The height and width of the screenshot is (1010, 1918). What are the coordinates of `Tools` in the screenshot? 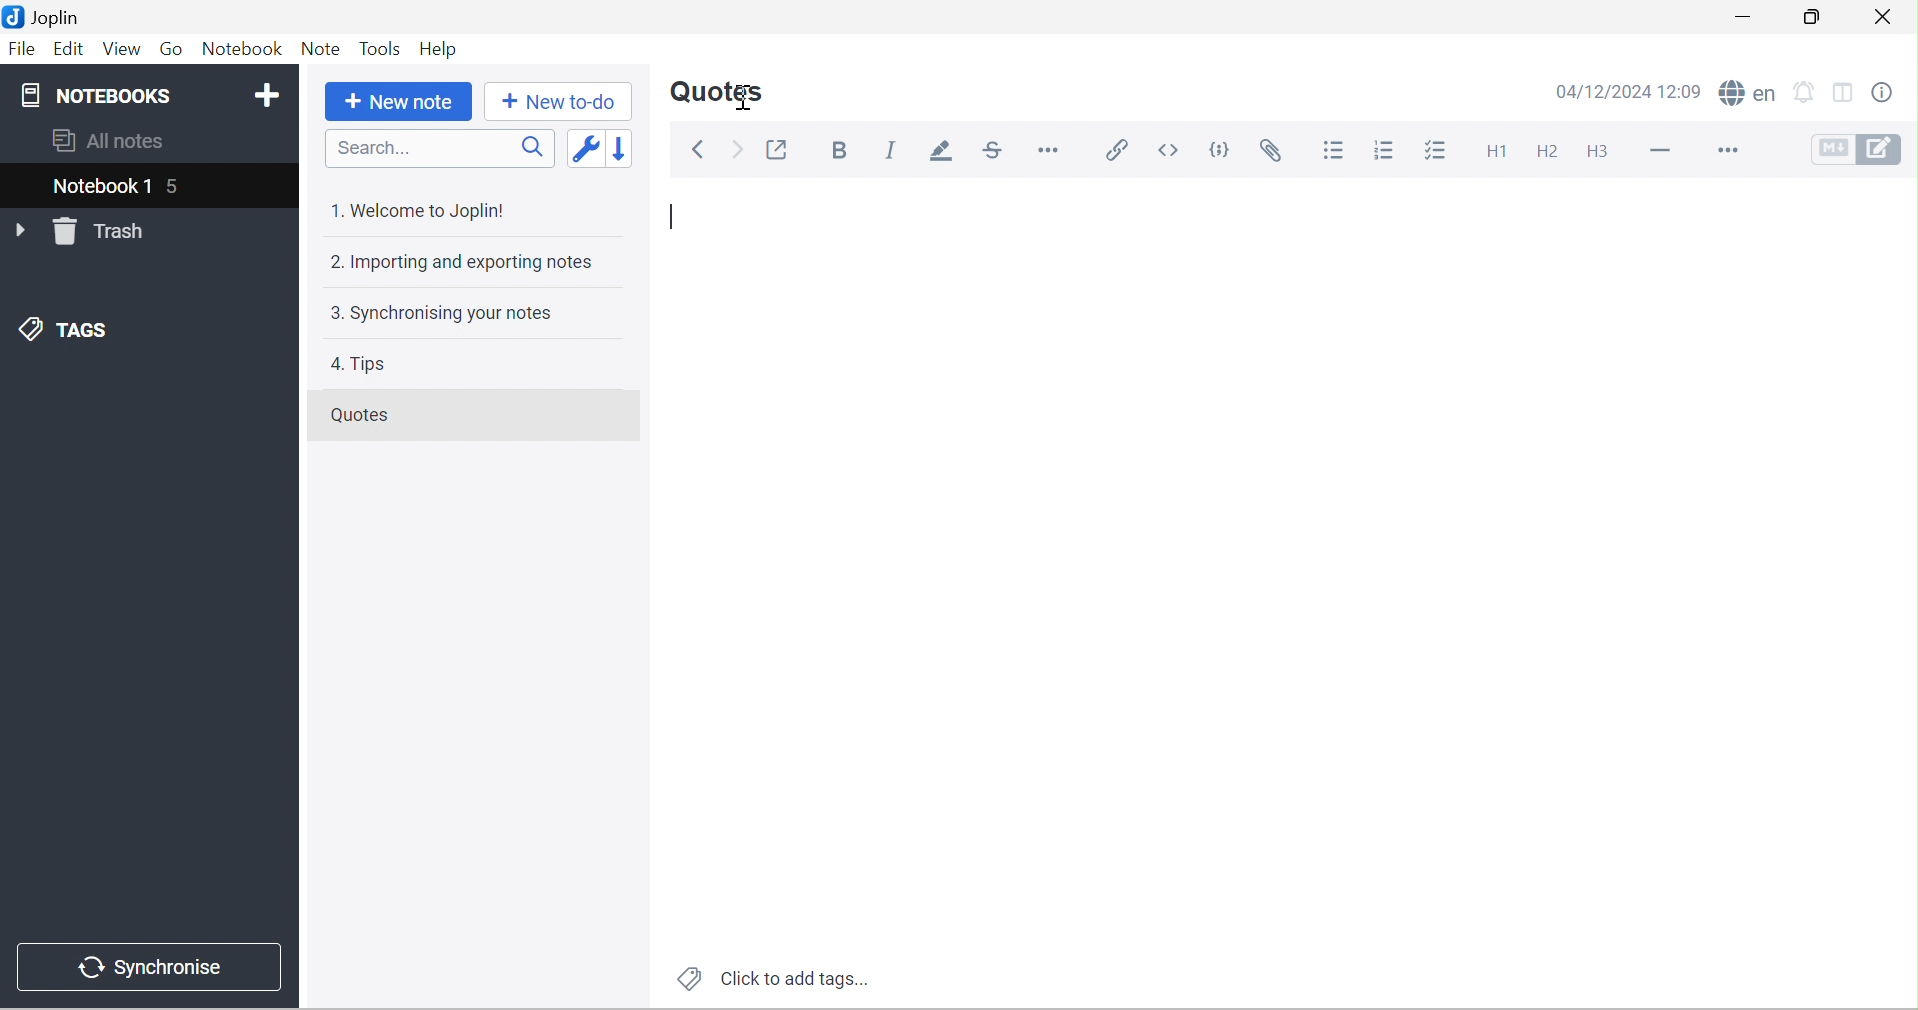 It's located at (382, 48).